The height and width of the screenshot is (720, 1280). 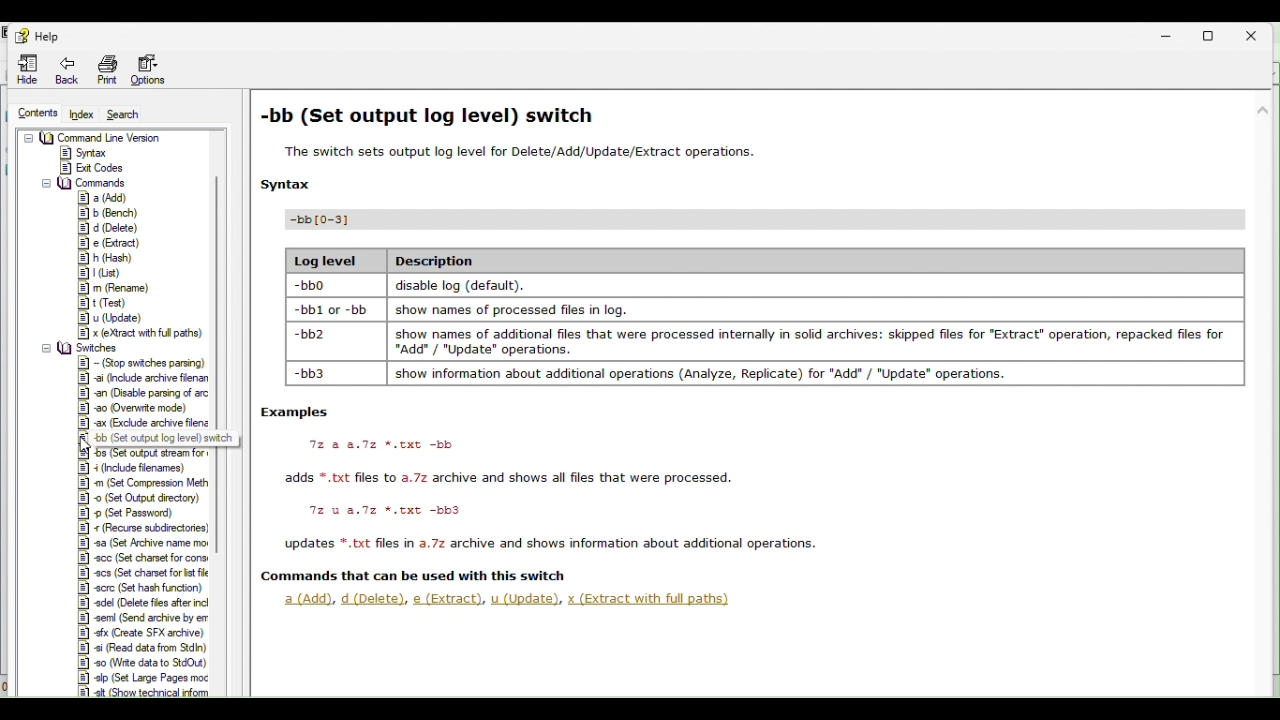 I want to click on , so click(x=416, y=575).